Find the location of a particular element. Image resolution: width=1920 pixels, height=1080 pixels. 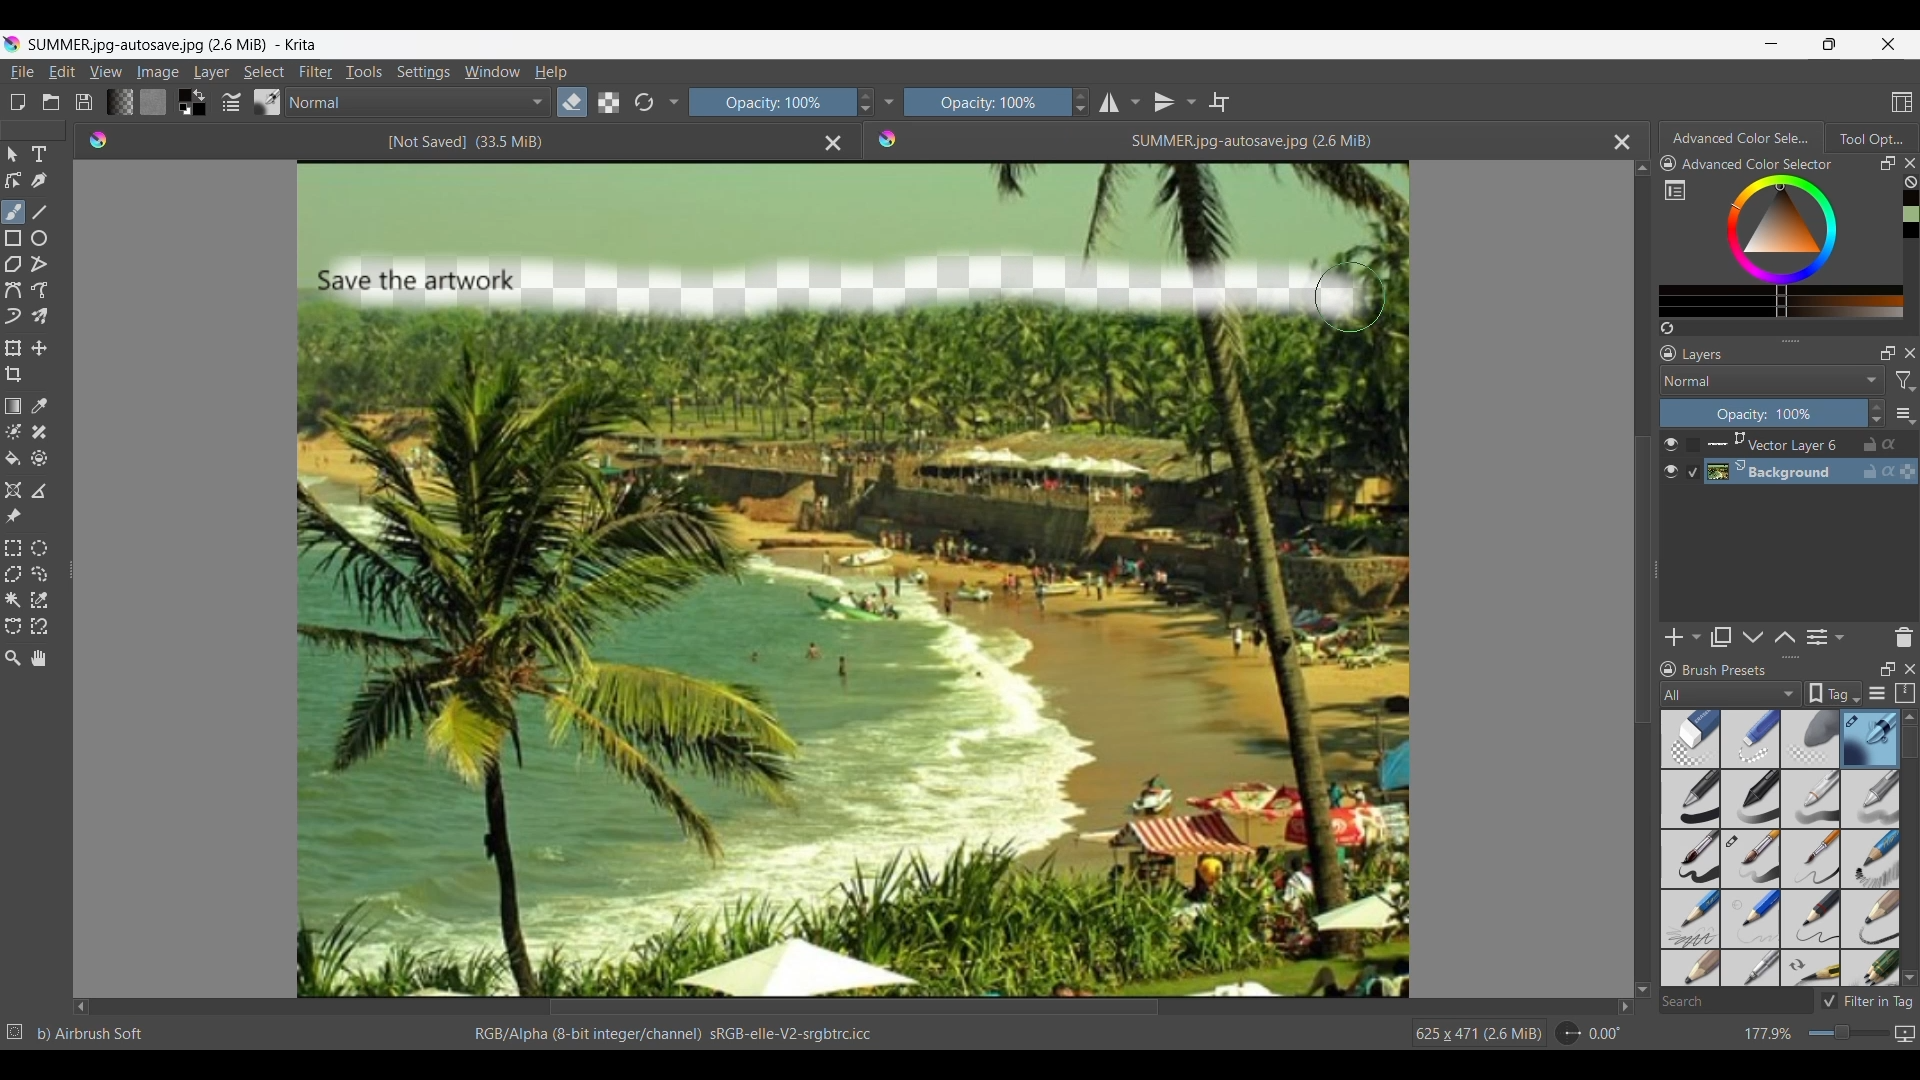

Filter options is located at coordinates (1906, 381).